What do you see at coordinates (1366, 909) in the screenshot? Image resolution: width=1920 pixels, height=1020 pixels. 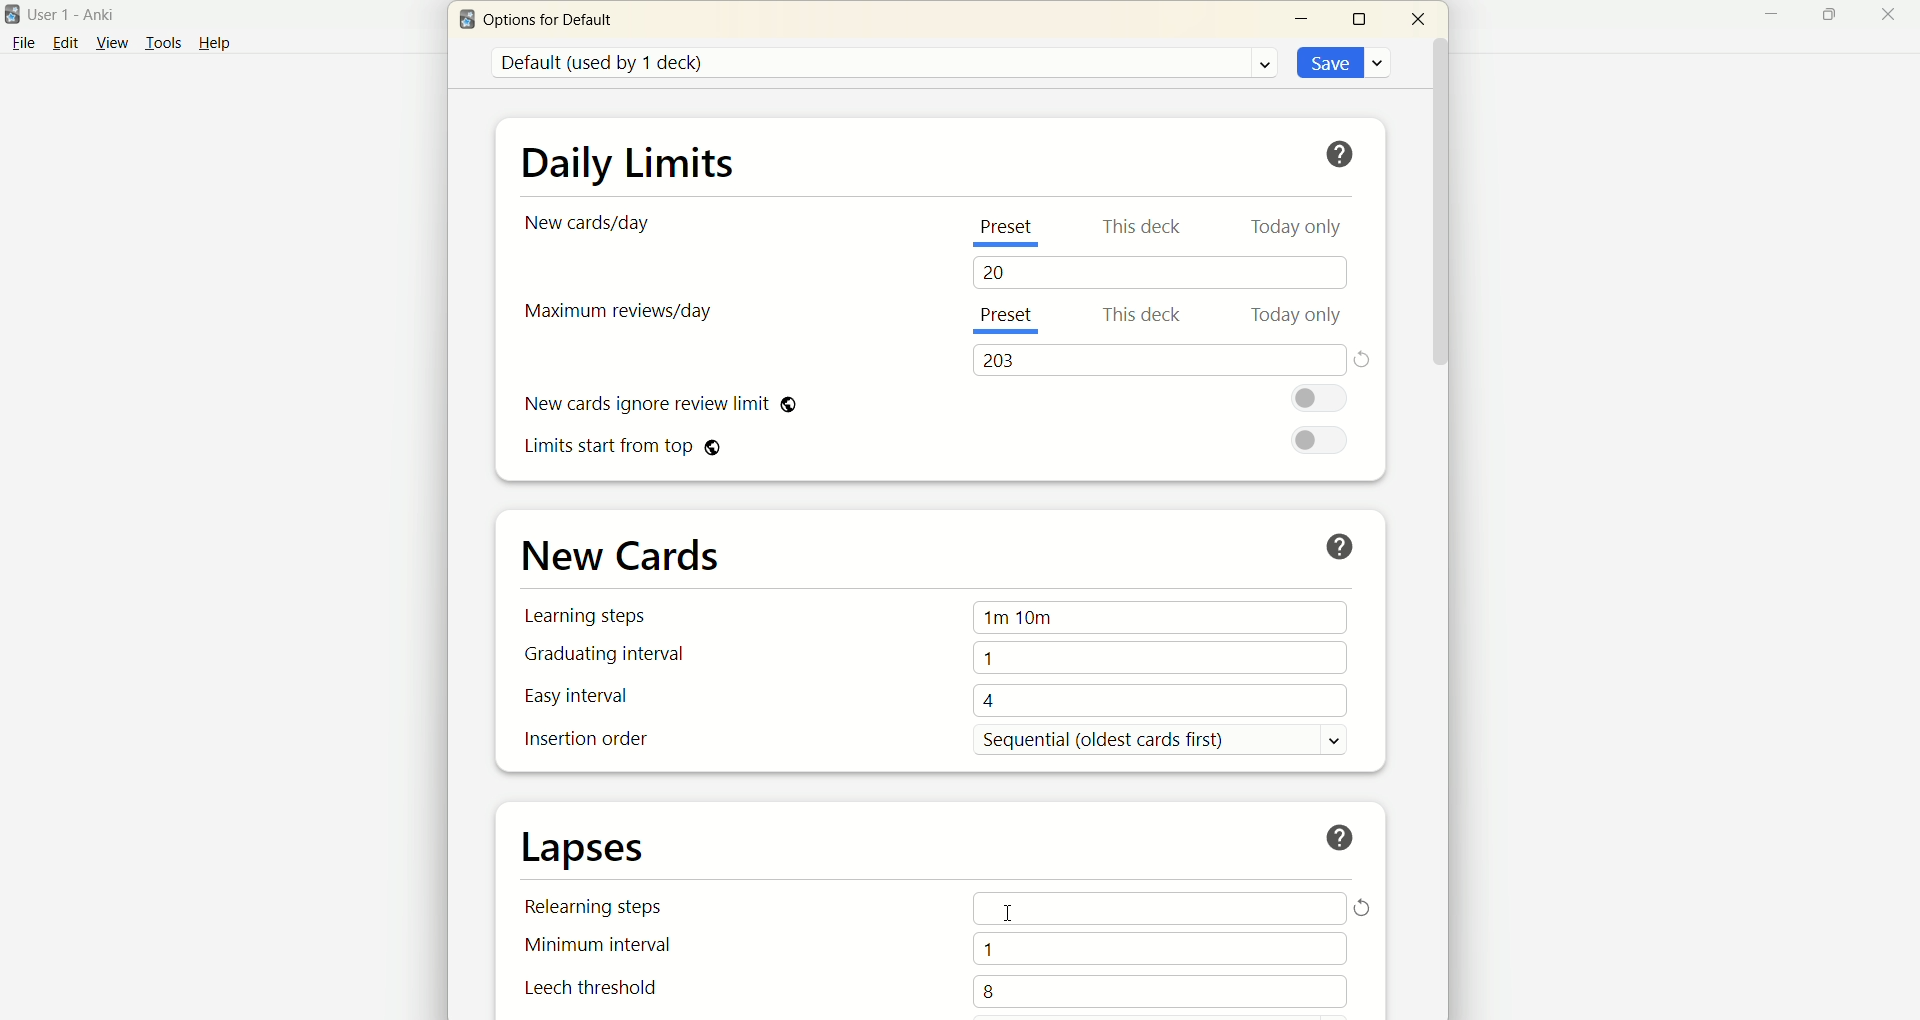 I see `reload` at bounding box center [1366, 909].